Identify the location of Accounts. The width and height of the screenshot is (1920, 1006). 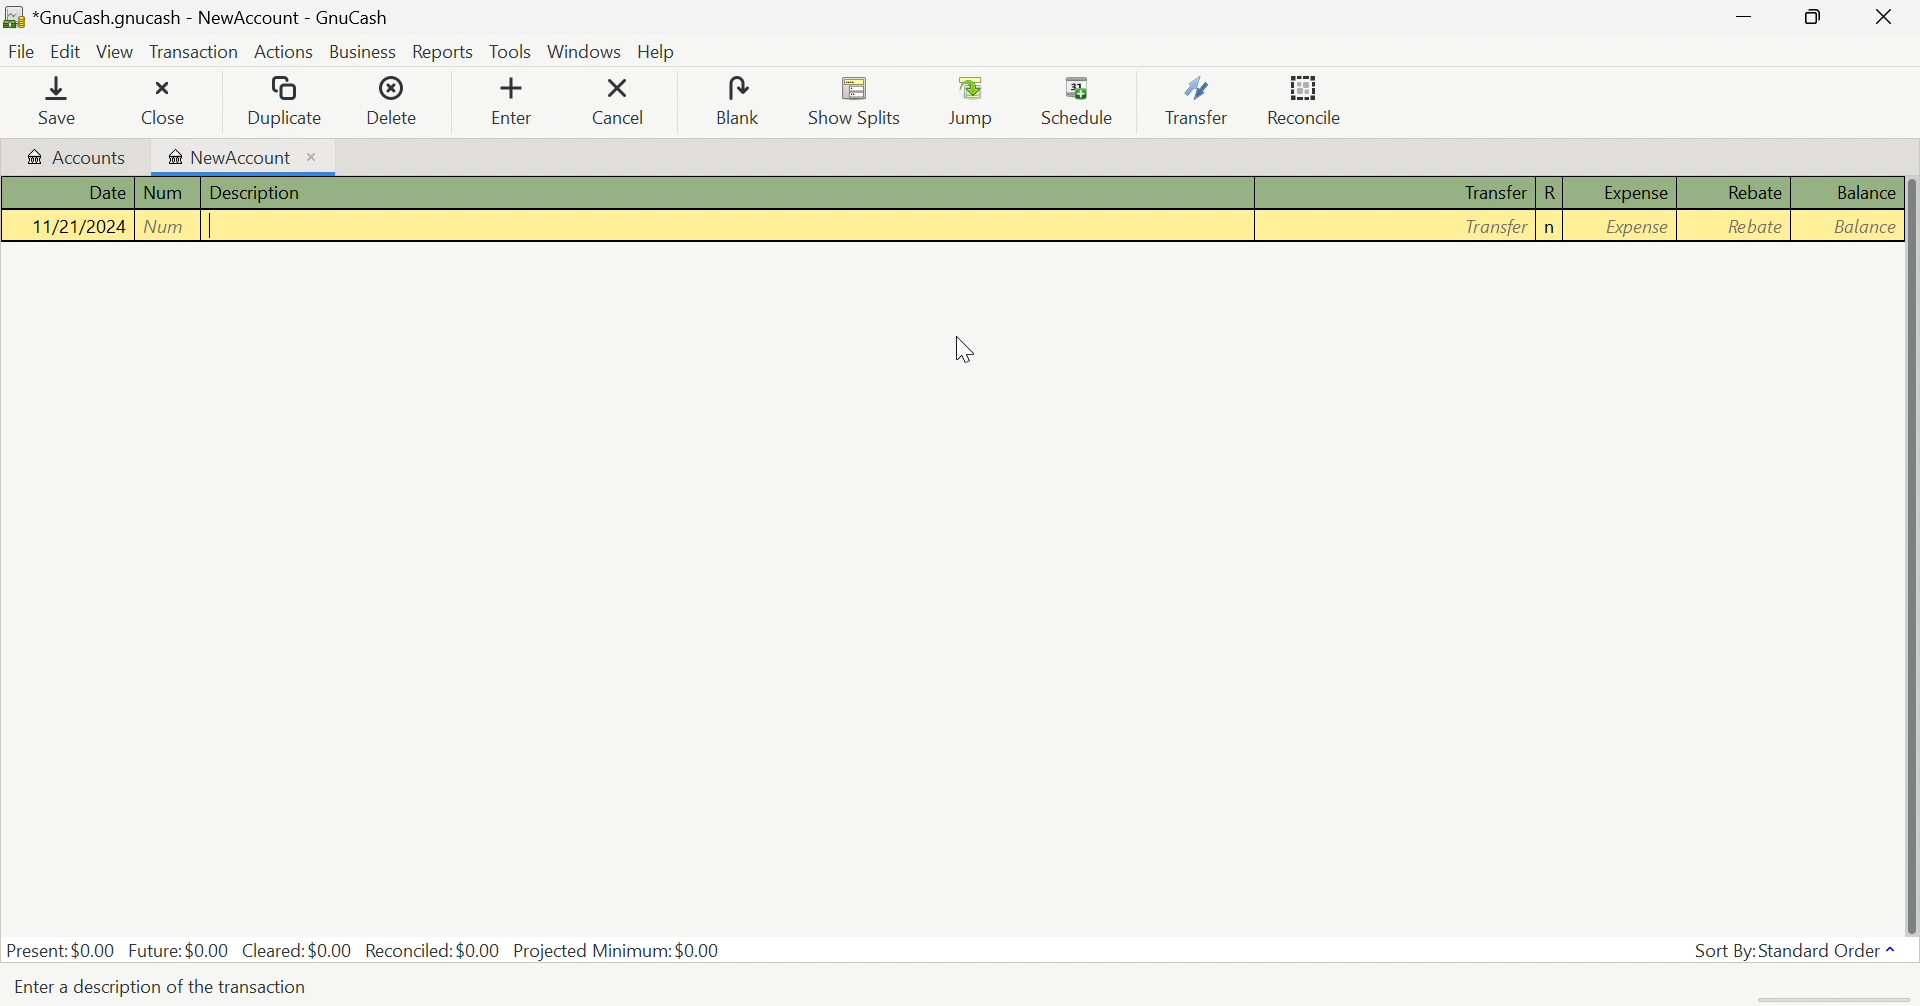
(79, 160).